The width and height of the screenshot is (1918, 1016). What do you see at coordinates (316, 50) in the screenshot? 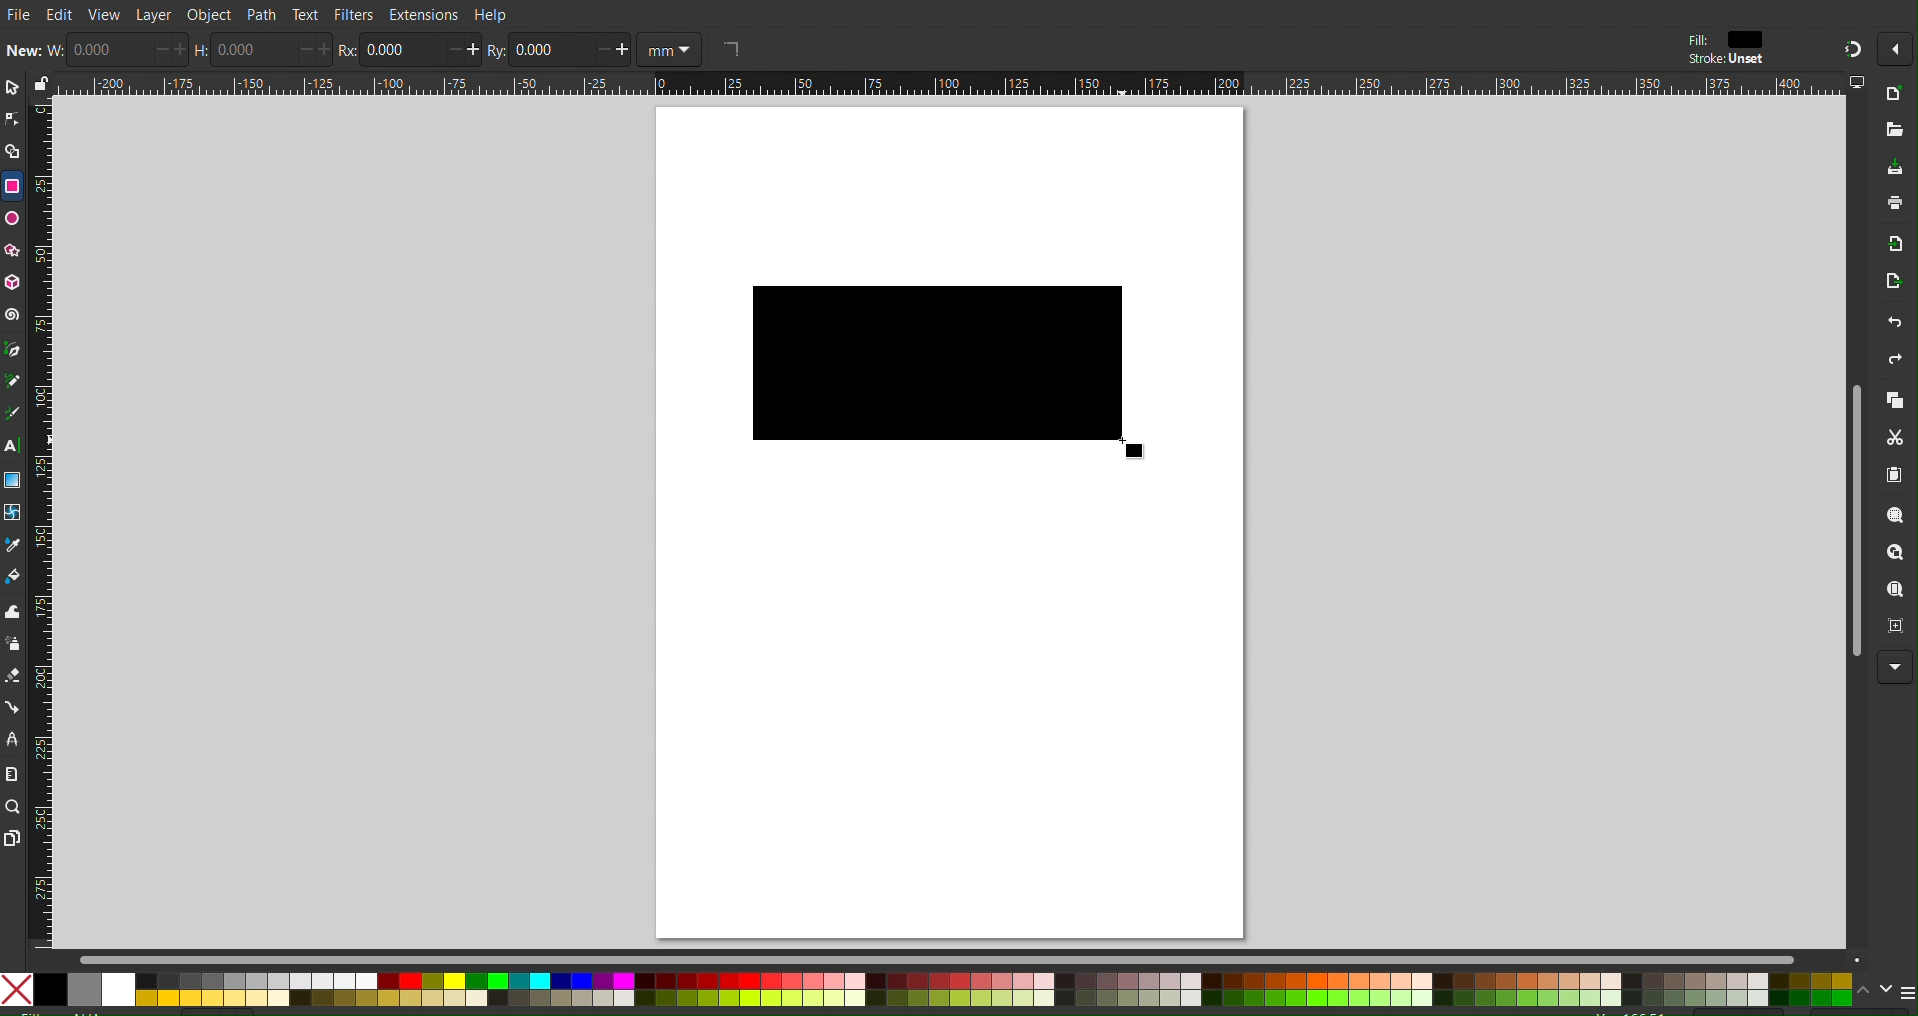
I see `increase/decrease` at bounding box center [316, 50].